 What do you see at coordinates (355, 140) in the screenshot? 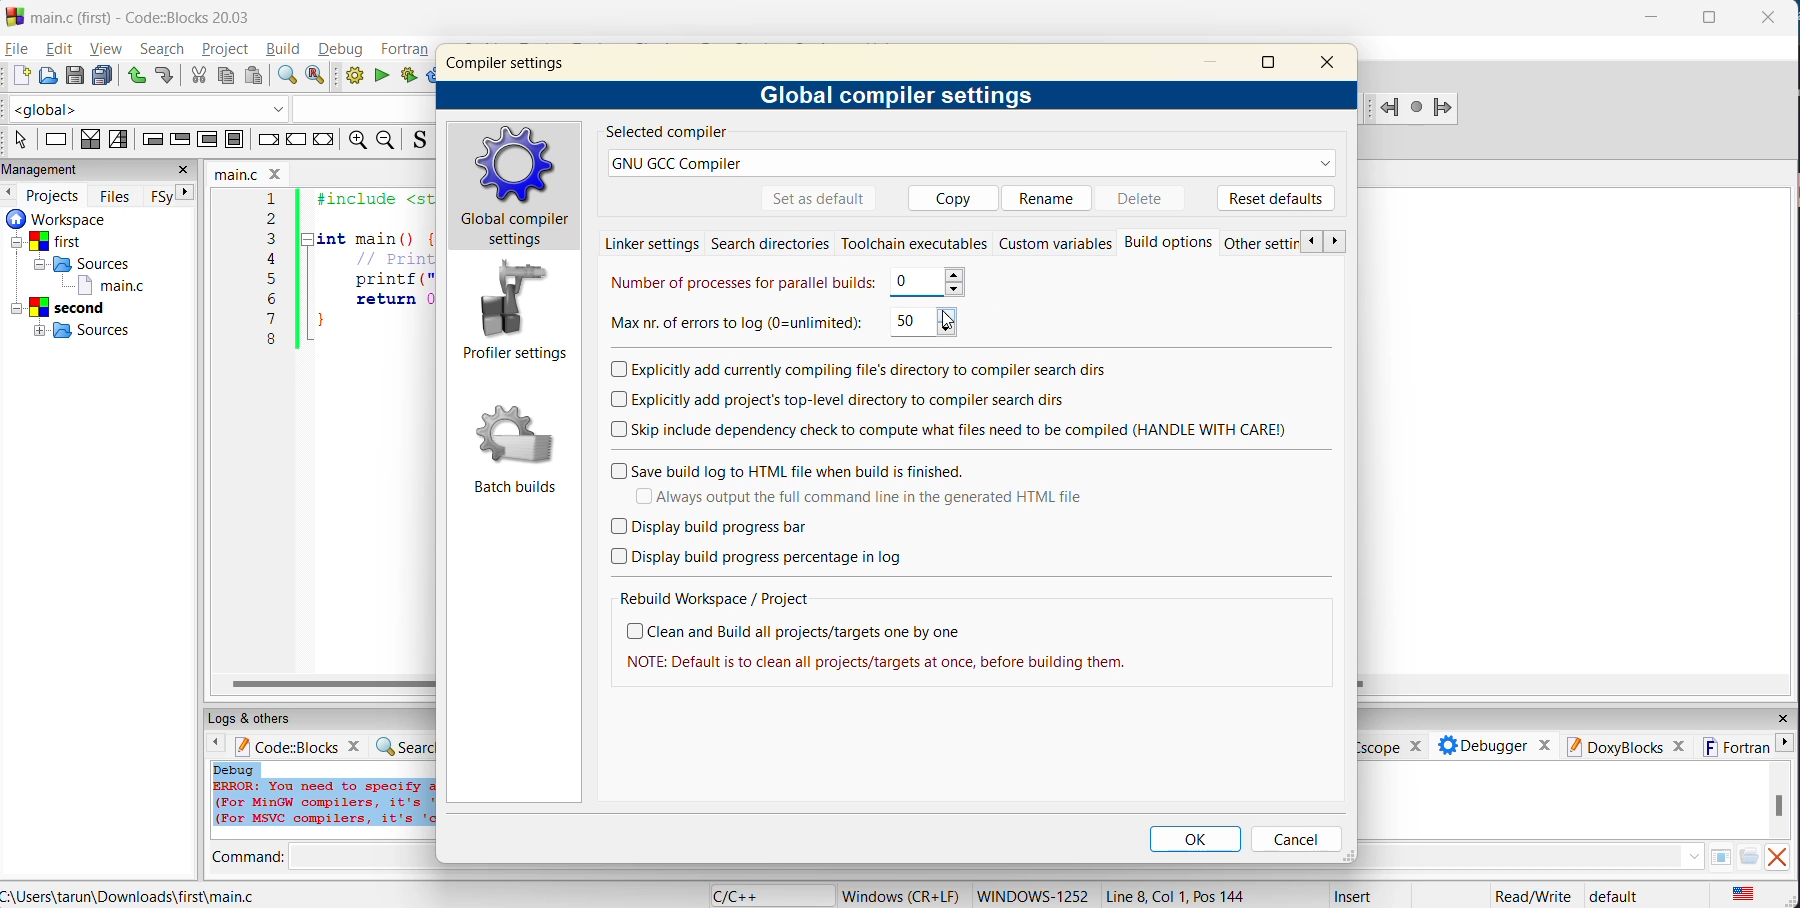
I see `zoom in` at bounding box center [355, 140].